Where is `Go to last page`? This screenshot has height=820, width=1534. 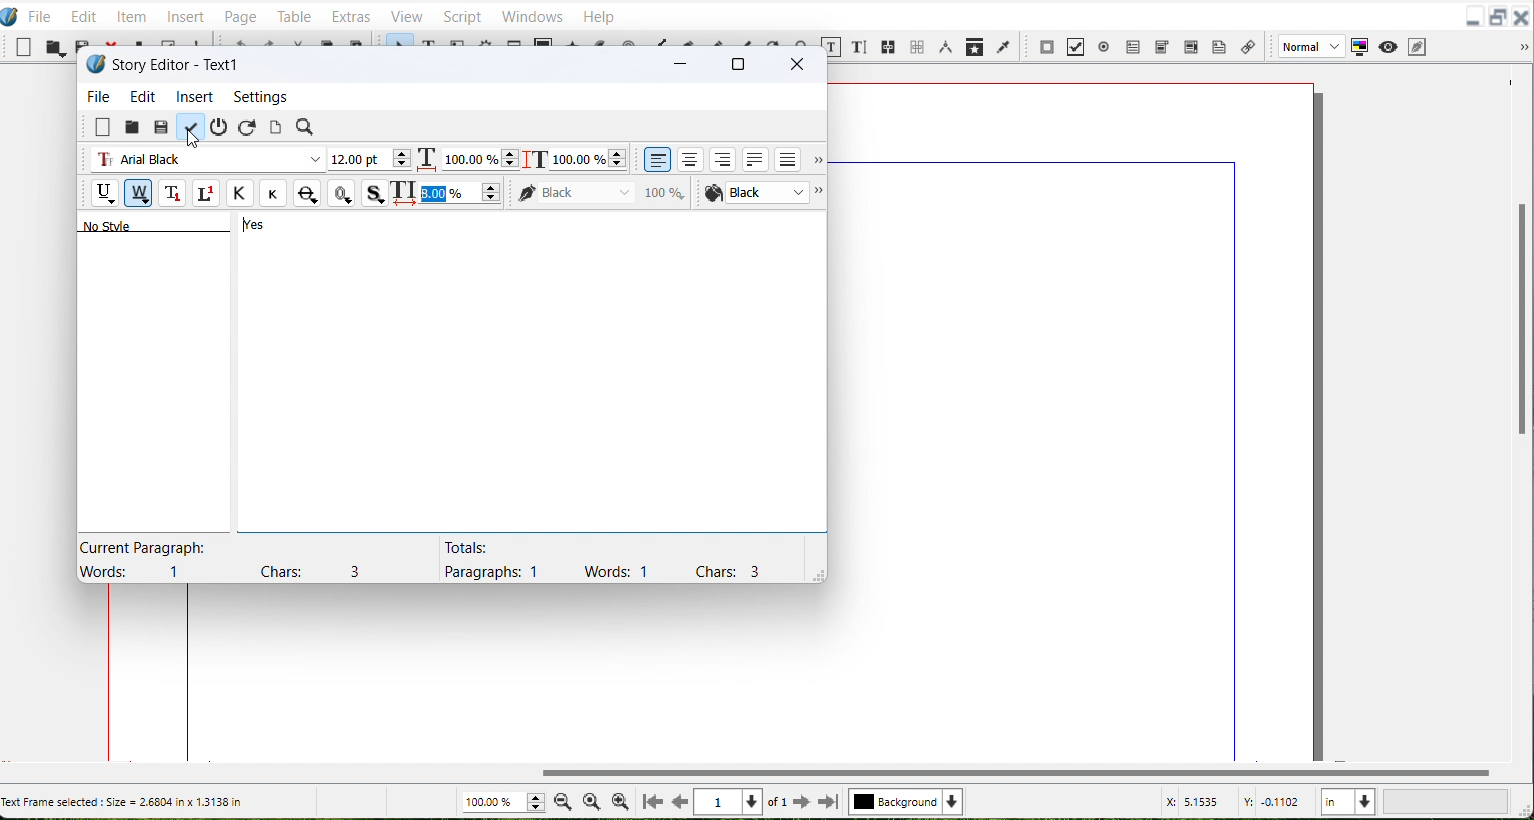
Go to last page is located at coordinates (829, 802).